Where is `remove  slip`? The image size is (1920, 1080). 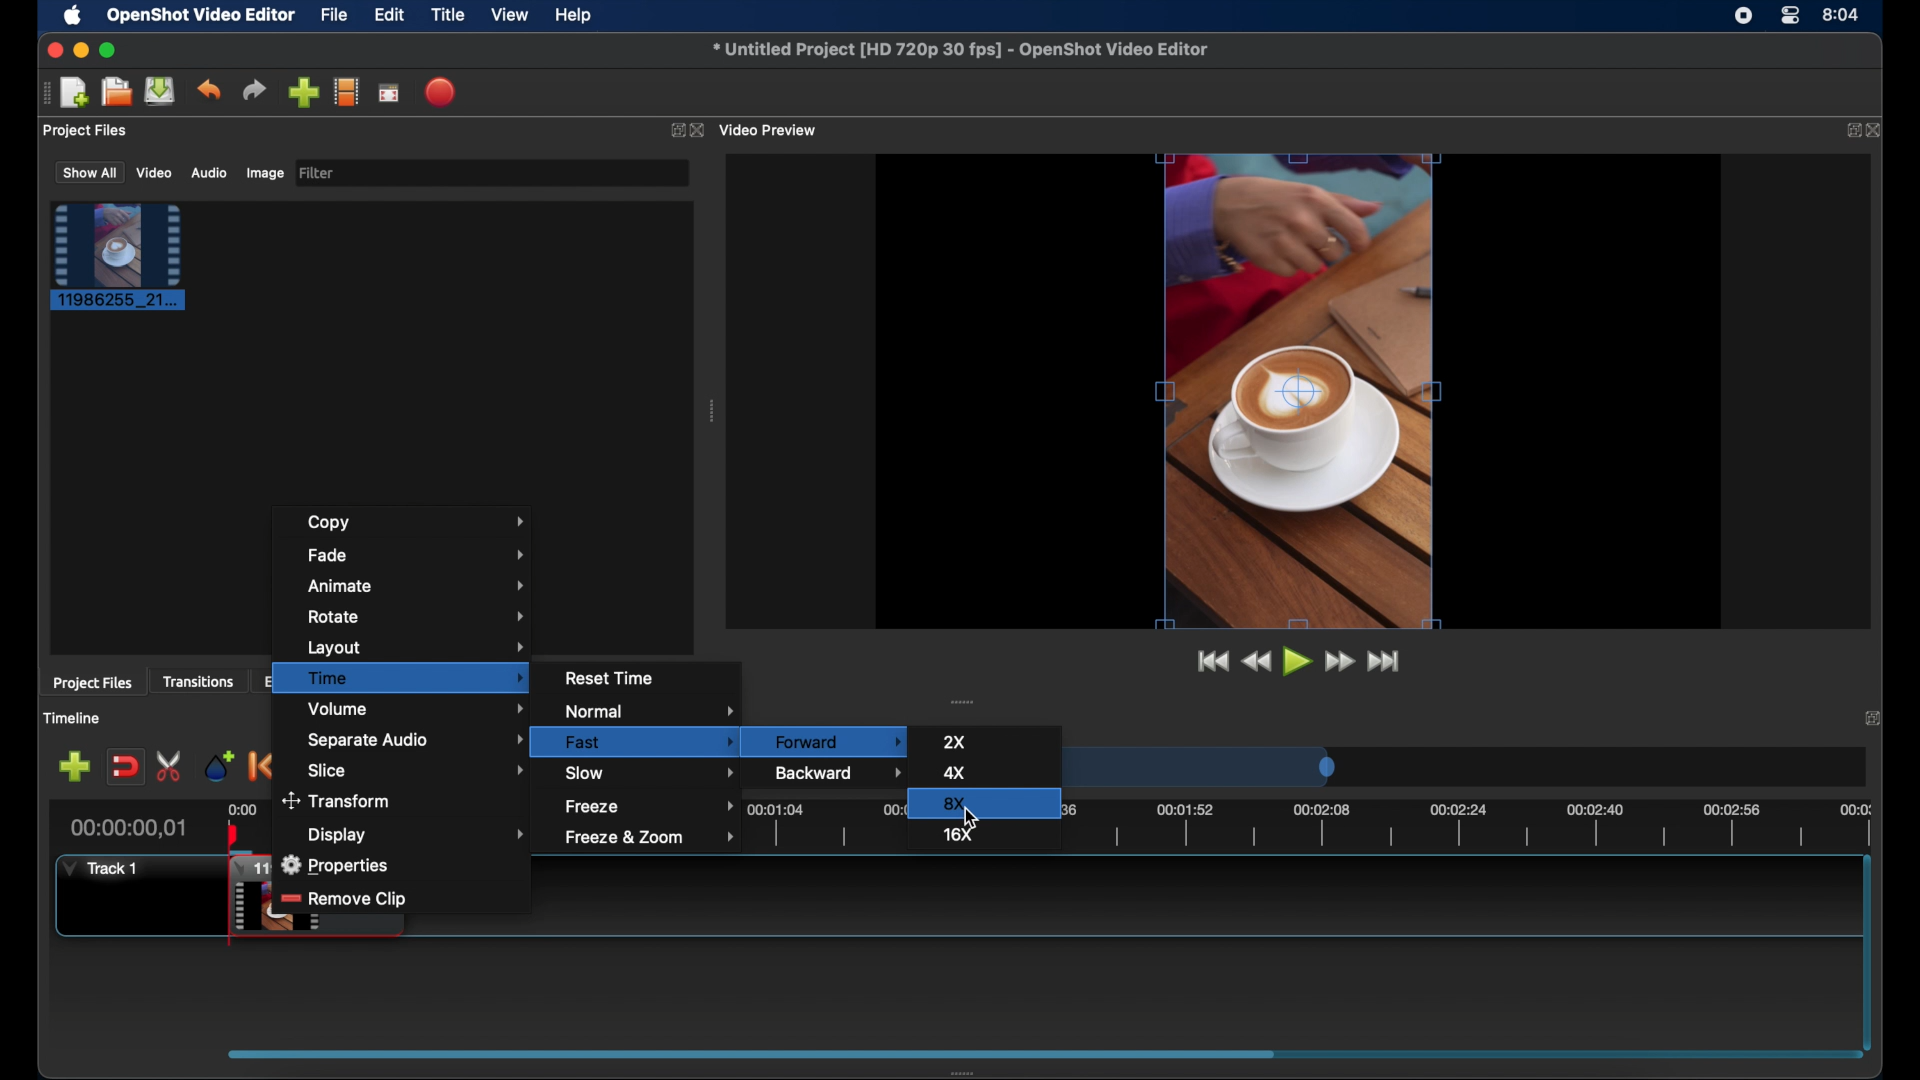
remove  slip is located at coordinates (346, 900).